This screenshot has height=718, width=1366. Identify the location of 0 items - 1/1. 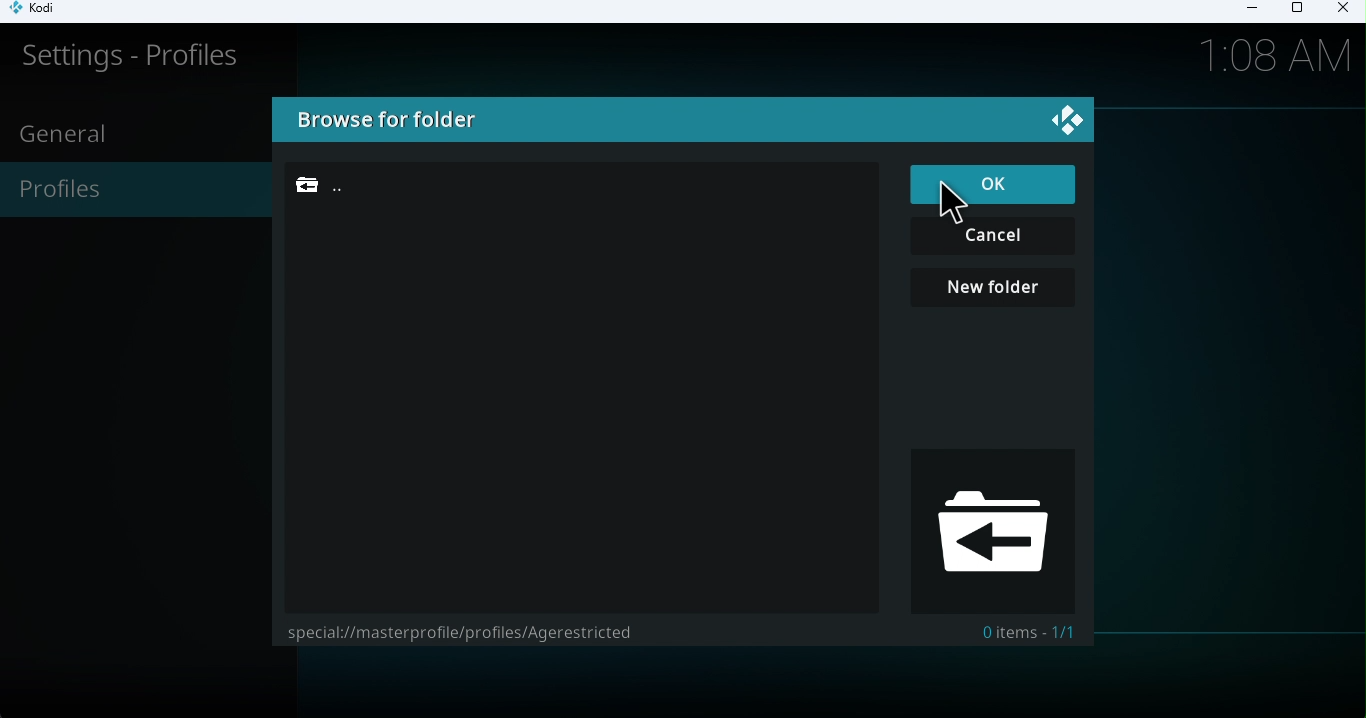
(1029, 632).